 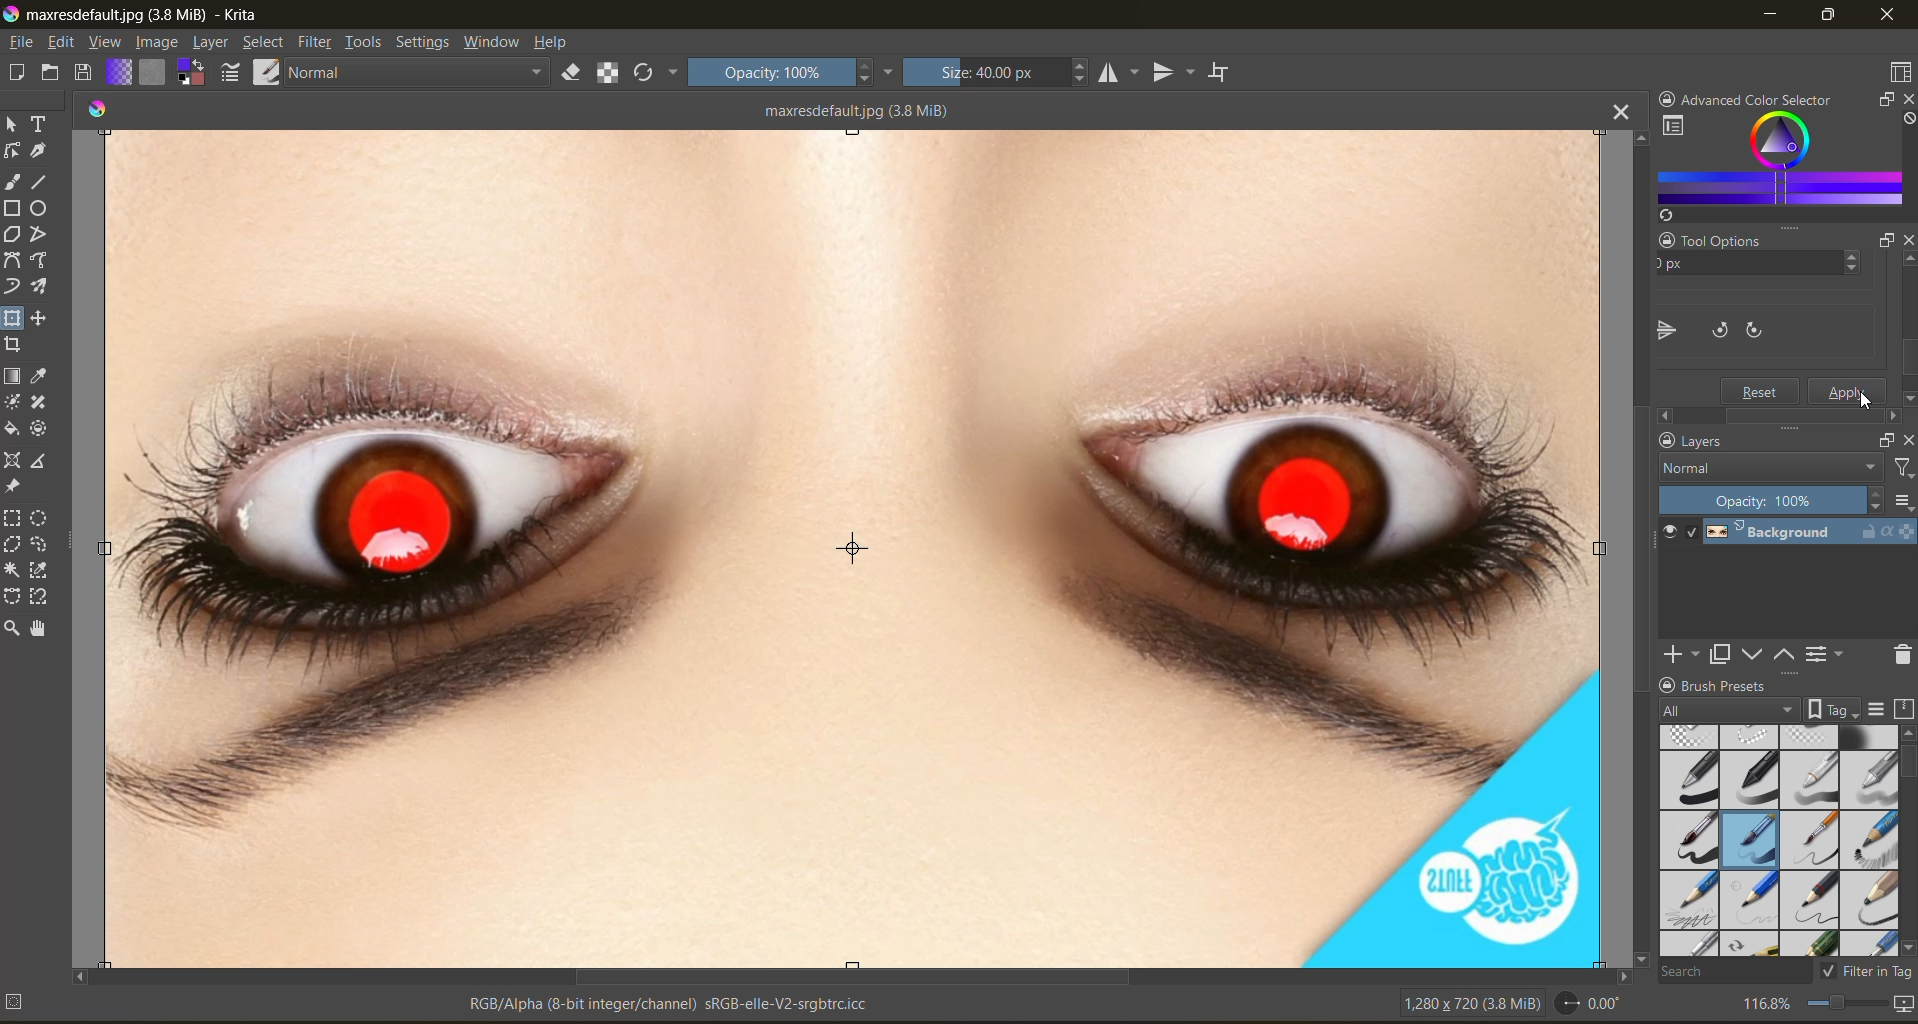 What do you see at coordinates (41, 598) in the screenshot?
I see `tool` at bounding box center [41, 598].